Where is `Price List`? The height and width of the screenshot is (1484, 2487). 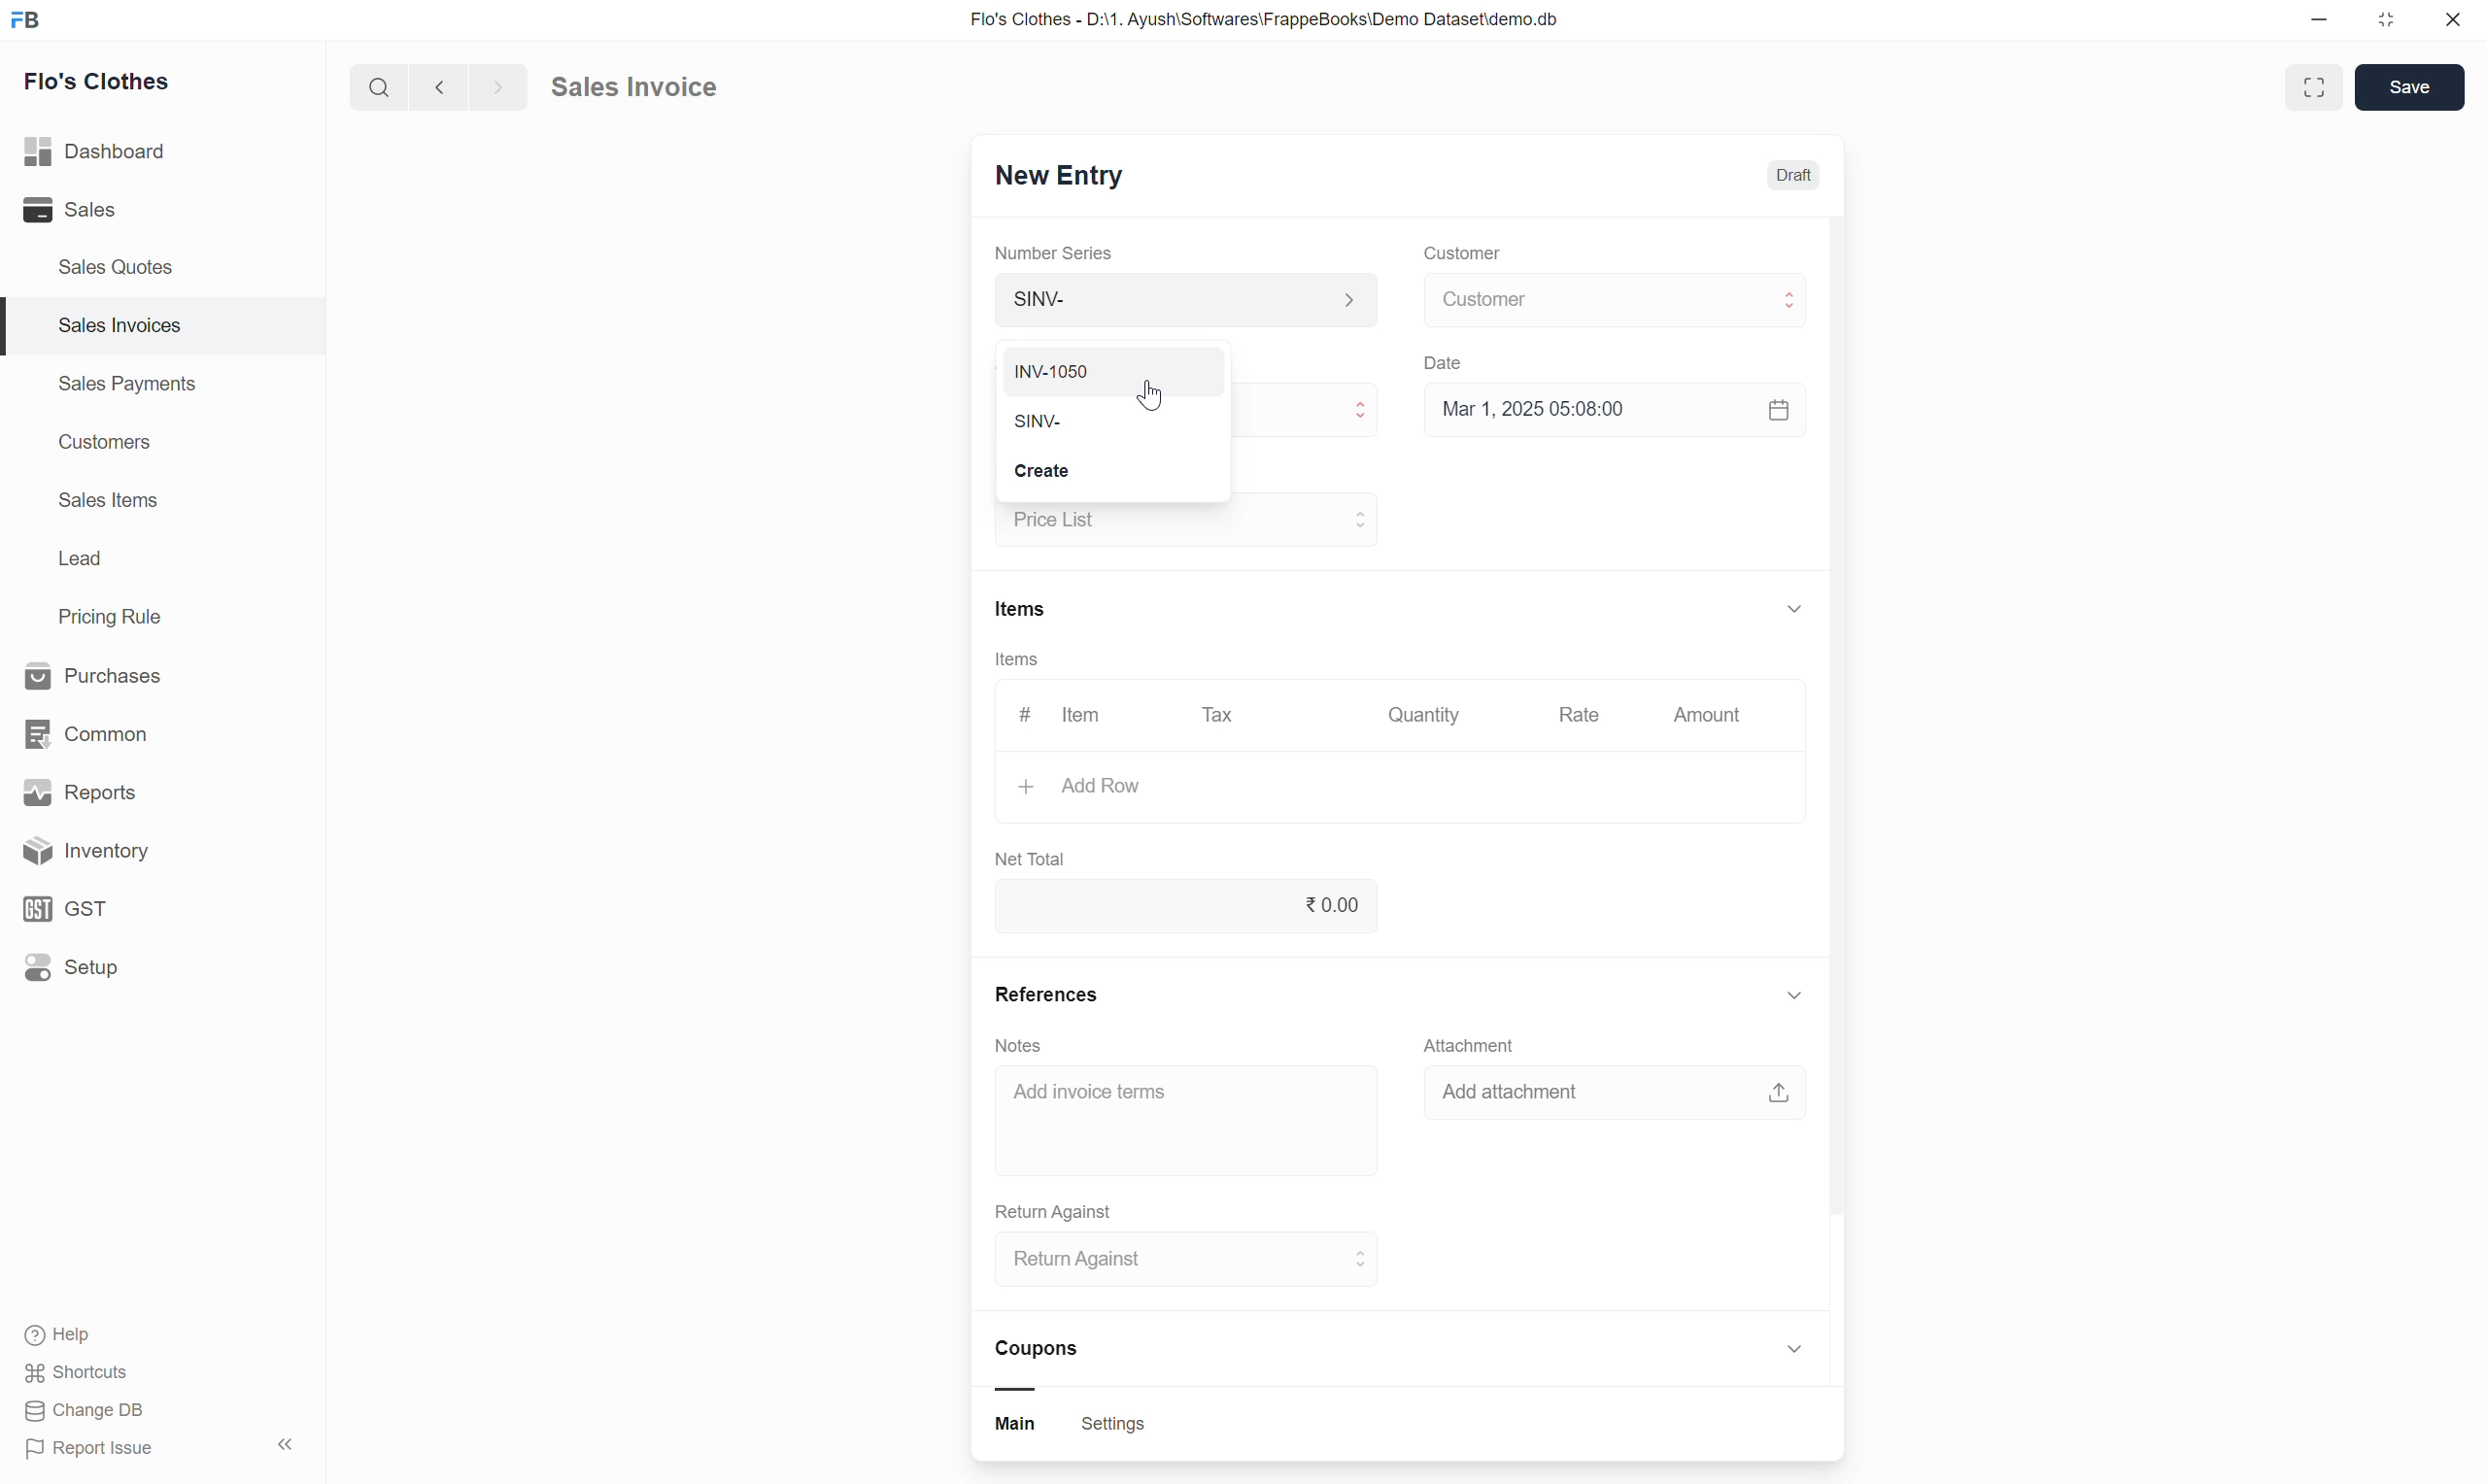 Price List is located at coordinates (1028, 473).